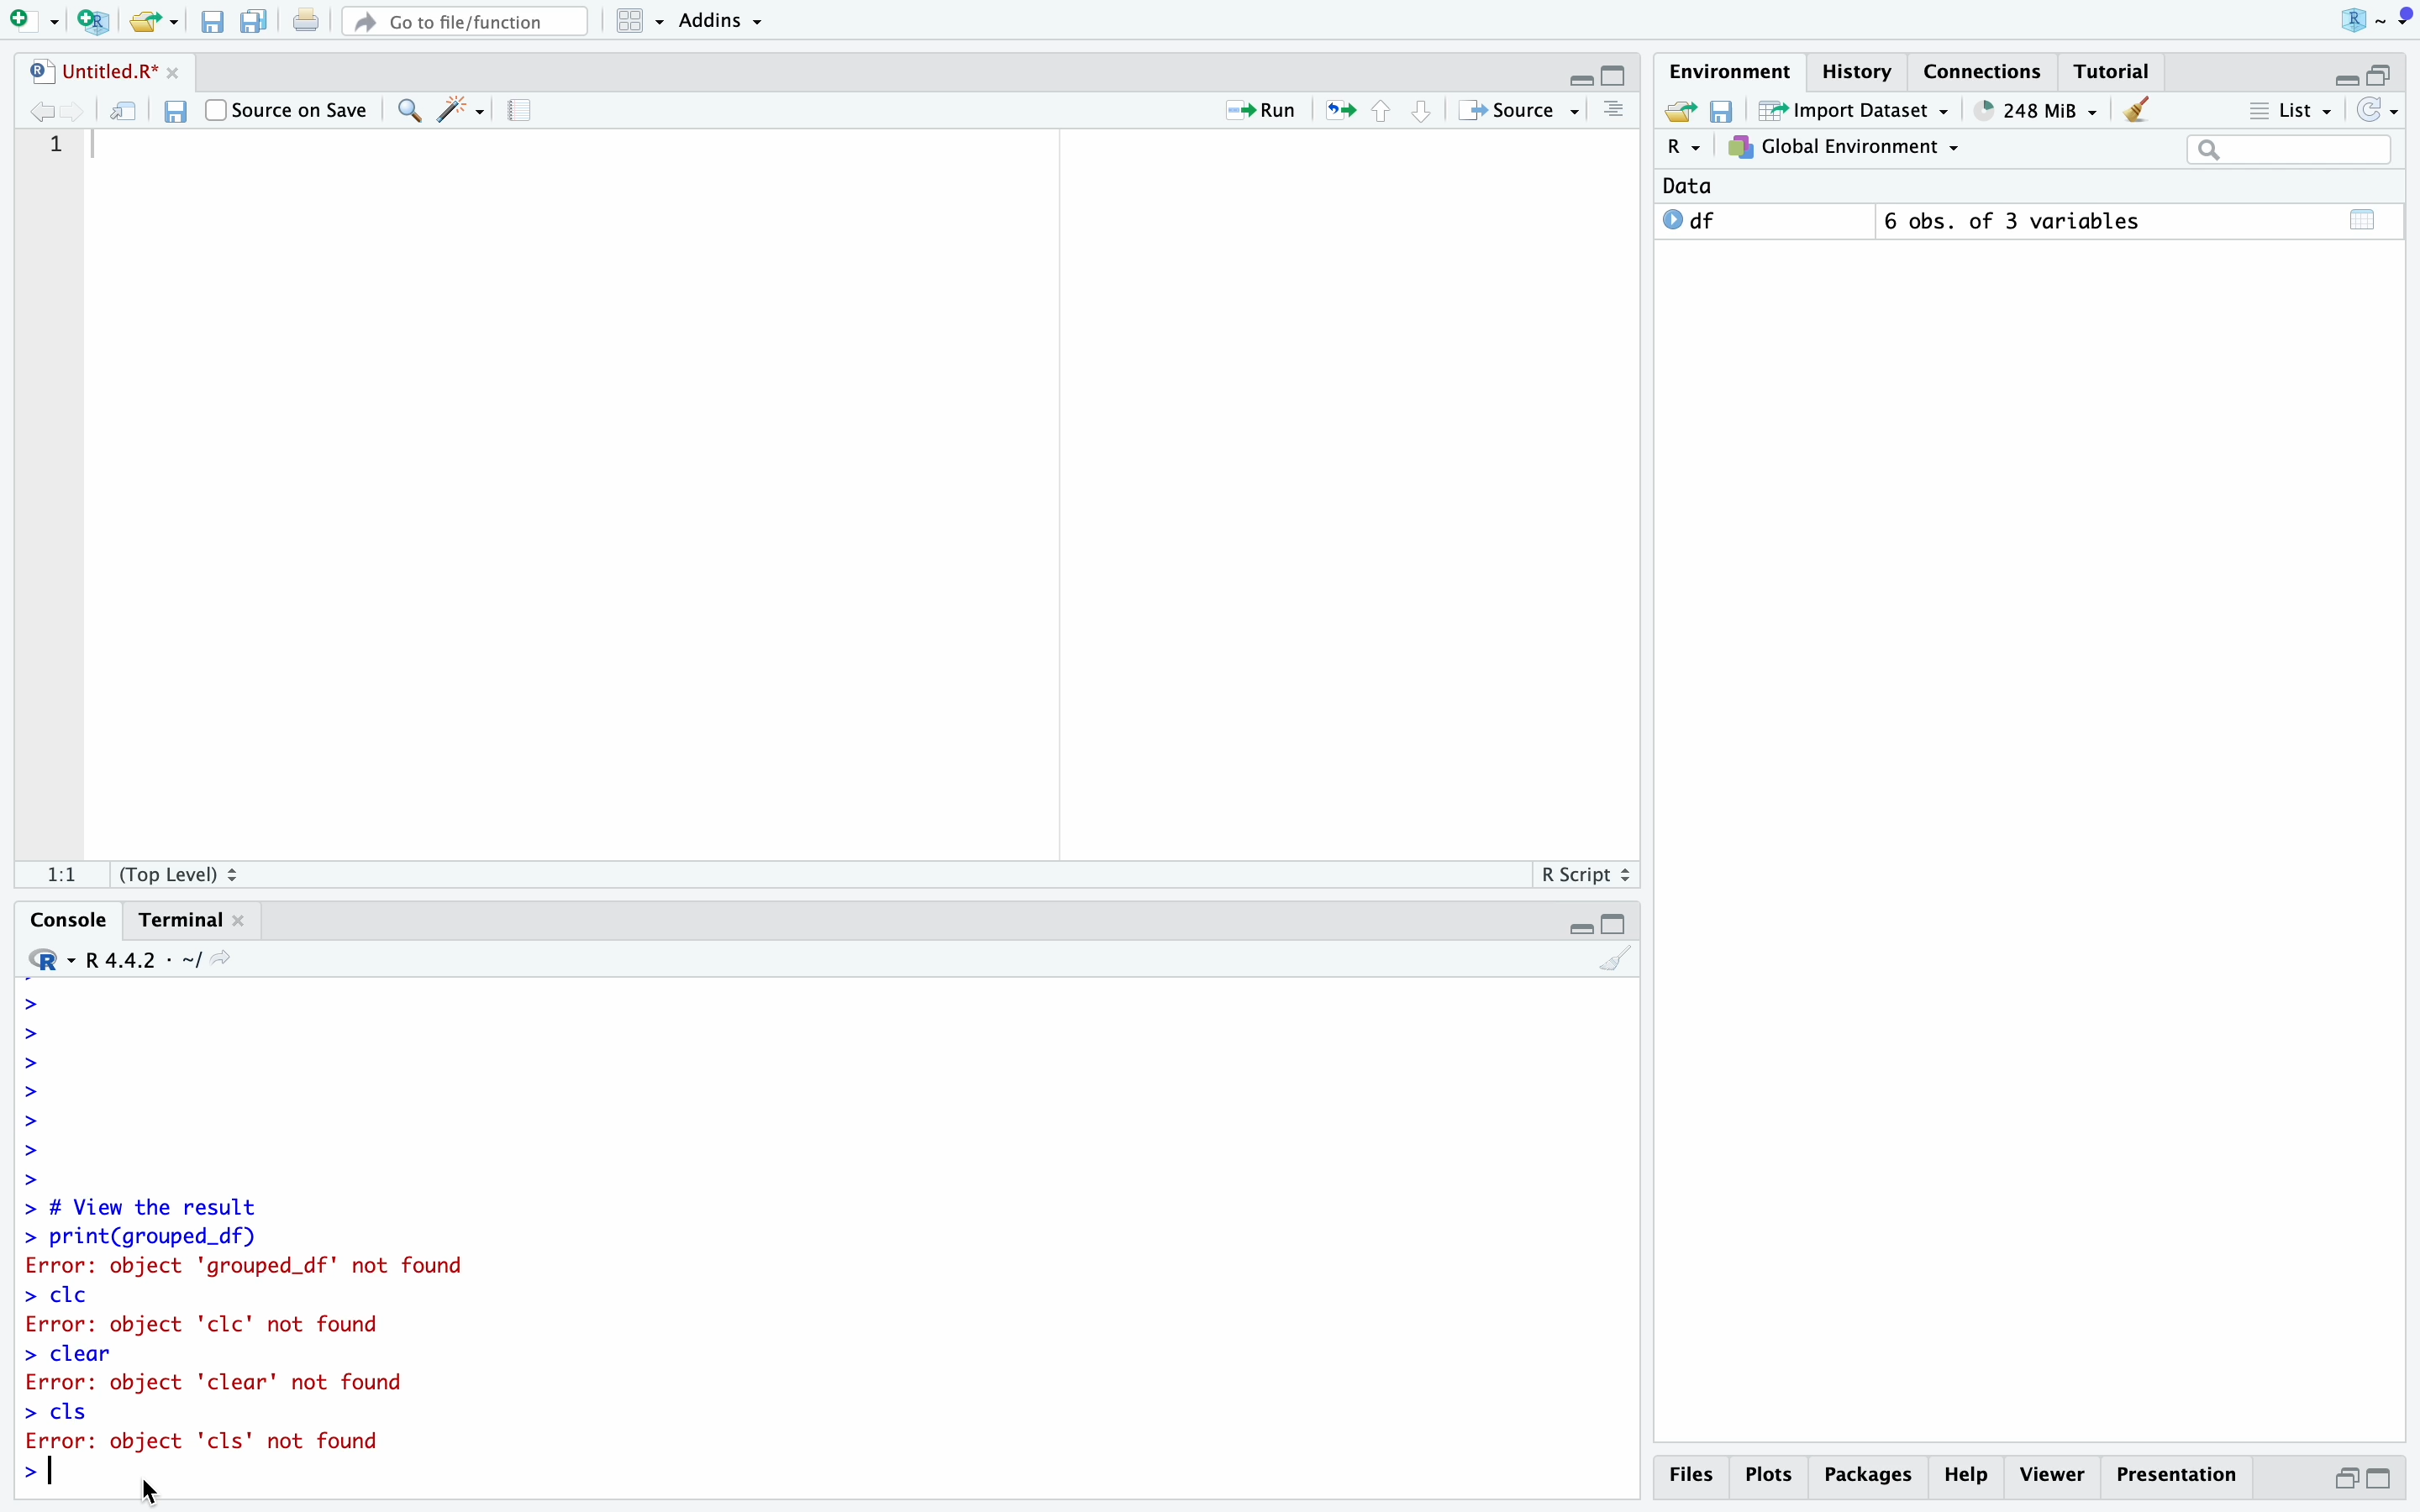 The height and width of the screenshot is (1512, 2420). Describe the element at coordinates (1983, 72) in the screenshot. I see `Connections` at that location.